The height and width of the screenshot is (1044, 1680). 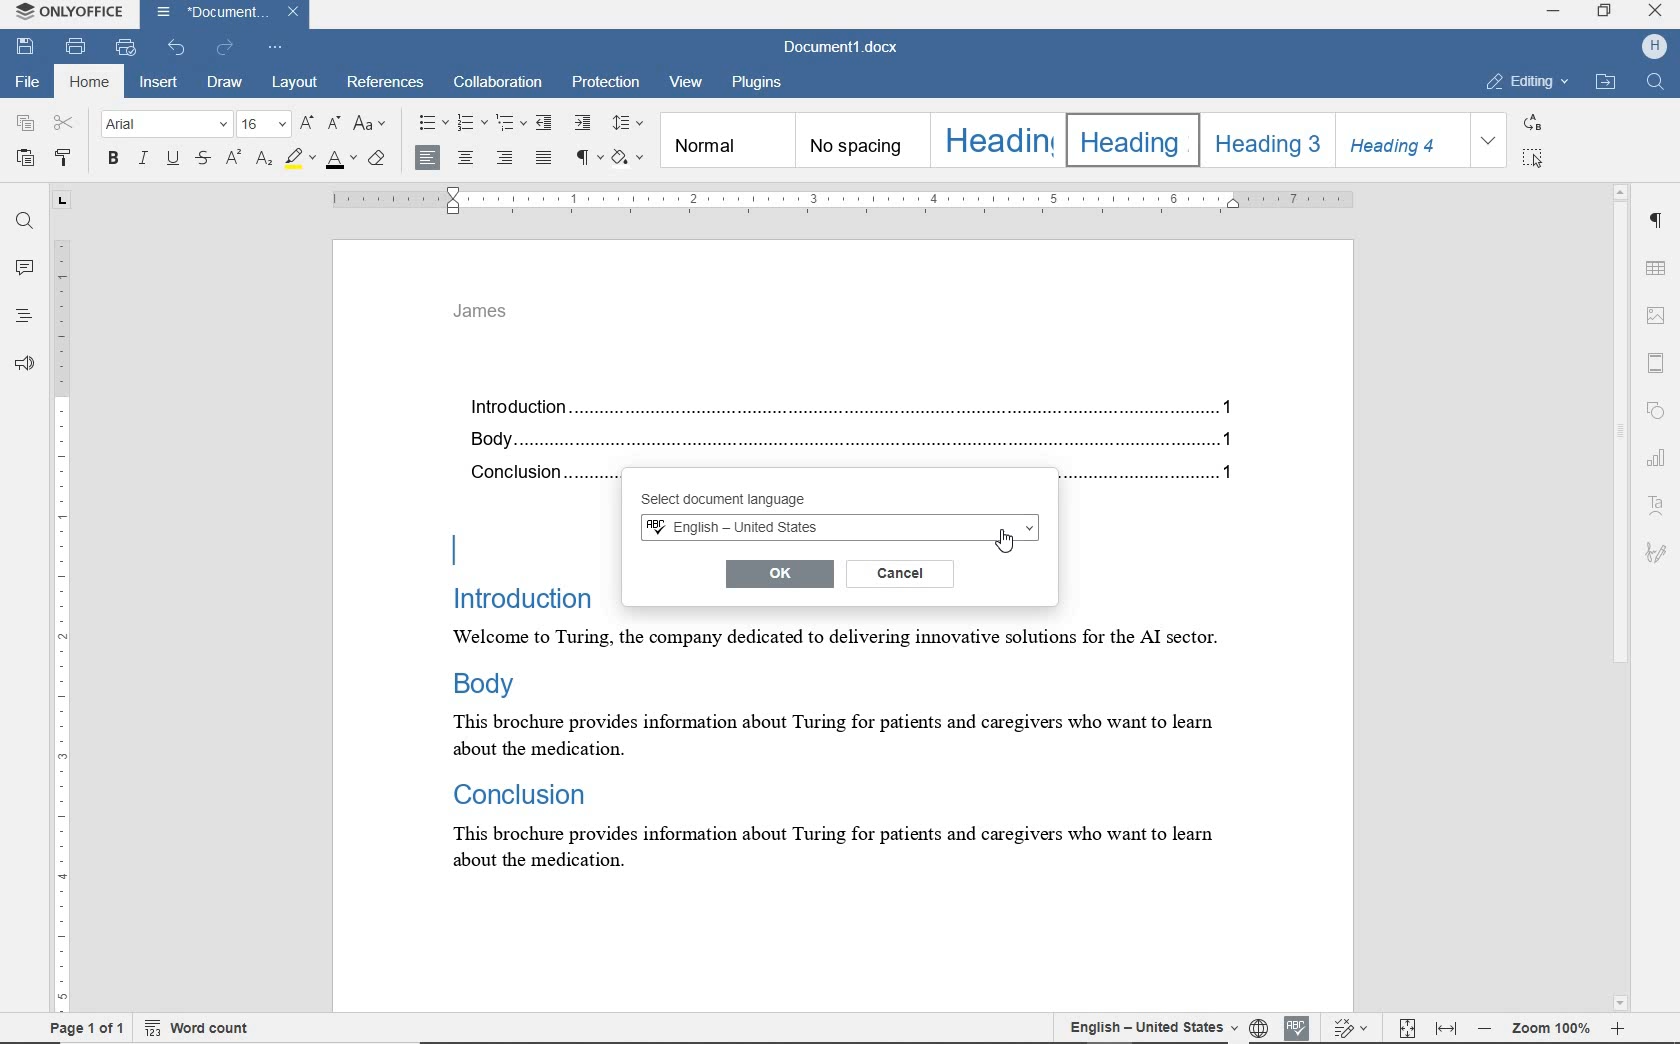 I want to click on numbering, so click(x=473, y=123).